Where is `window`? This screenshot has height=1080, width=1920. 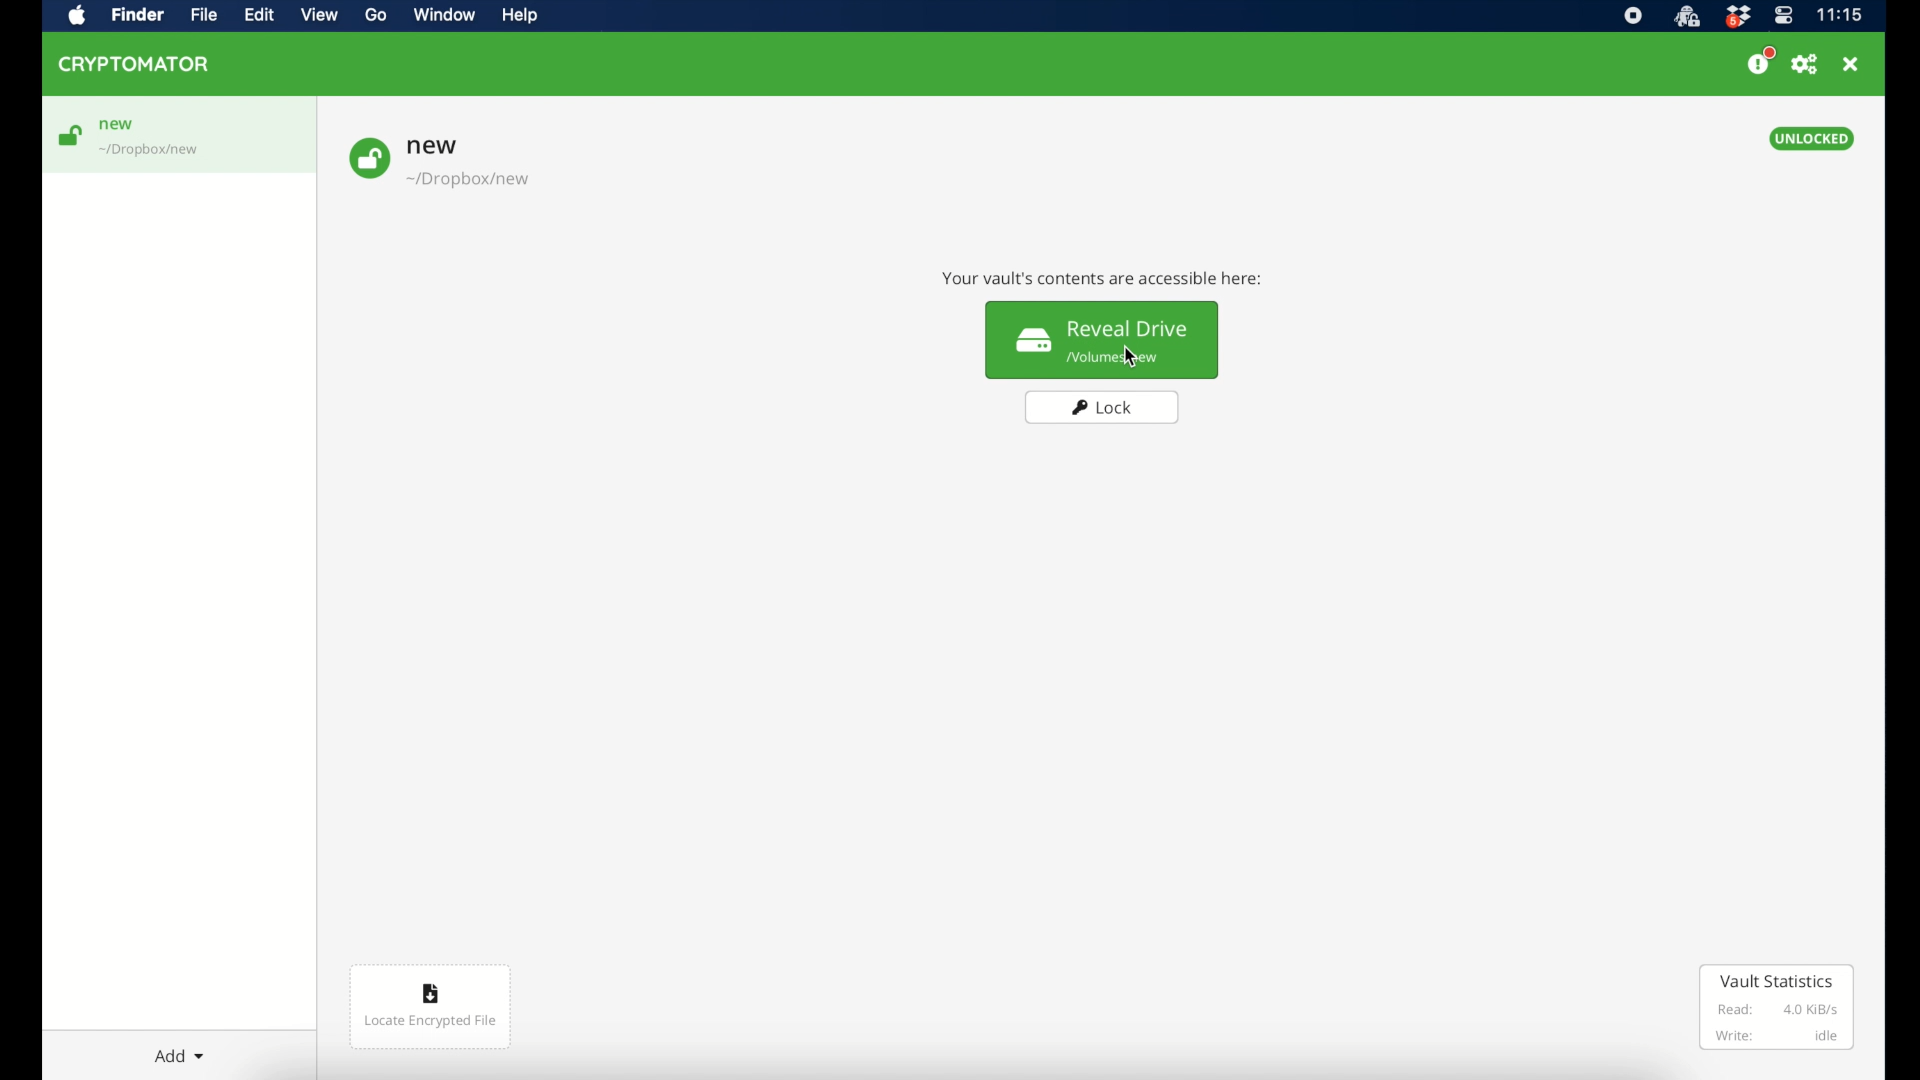 window is located at coordinates (444, 14).